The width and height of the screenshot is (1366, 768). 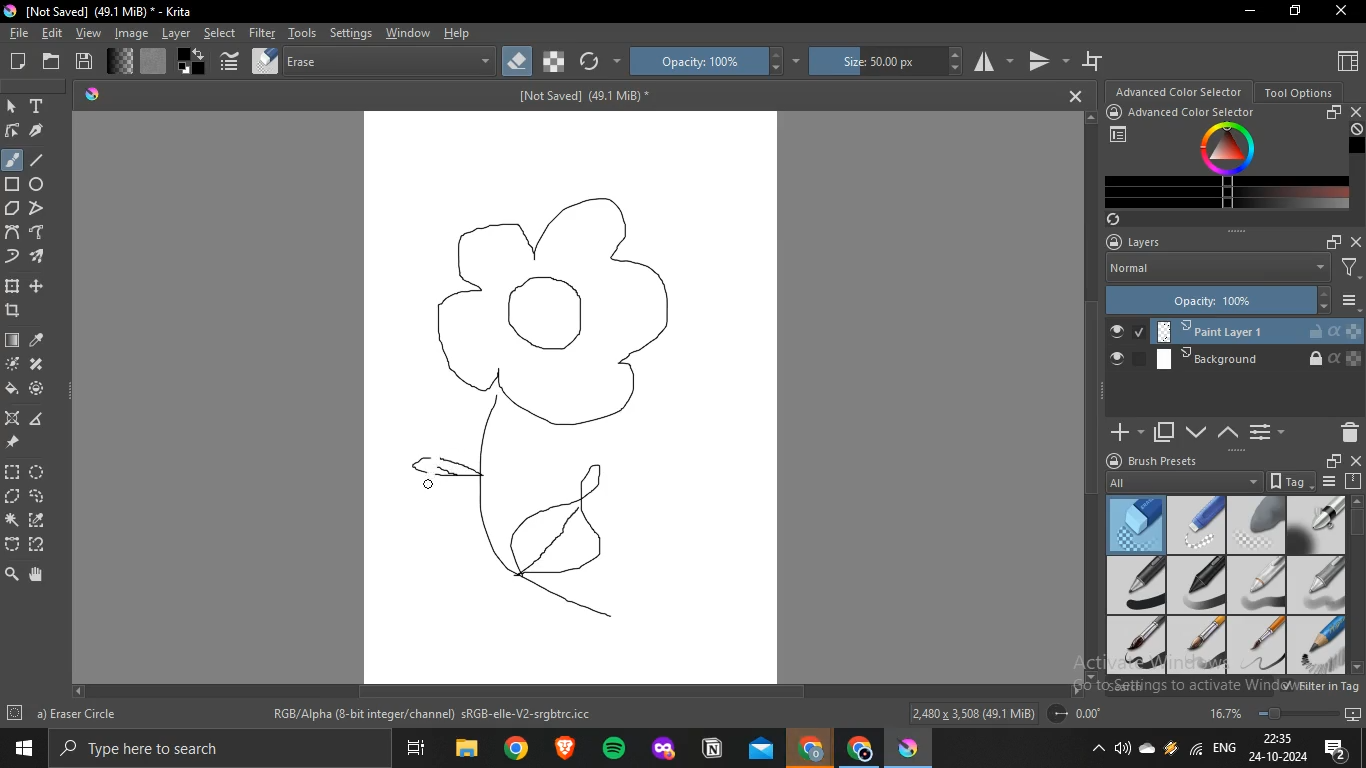 I want to click on edit brush settings, so click(x=231, y=60).